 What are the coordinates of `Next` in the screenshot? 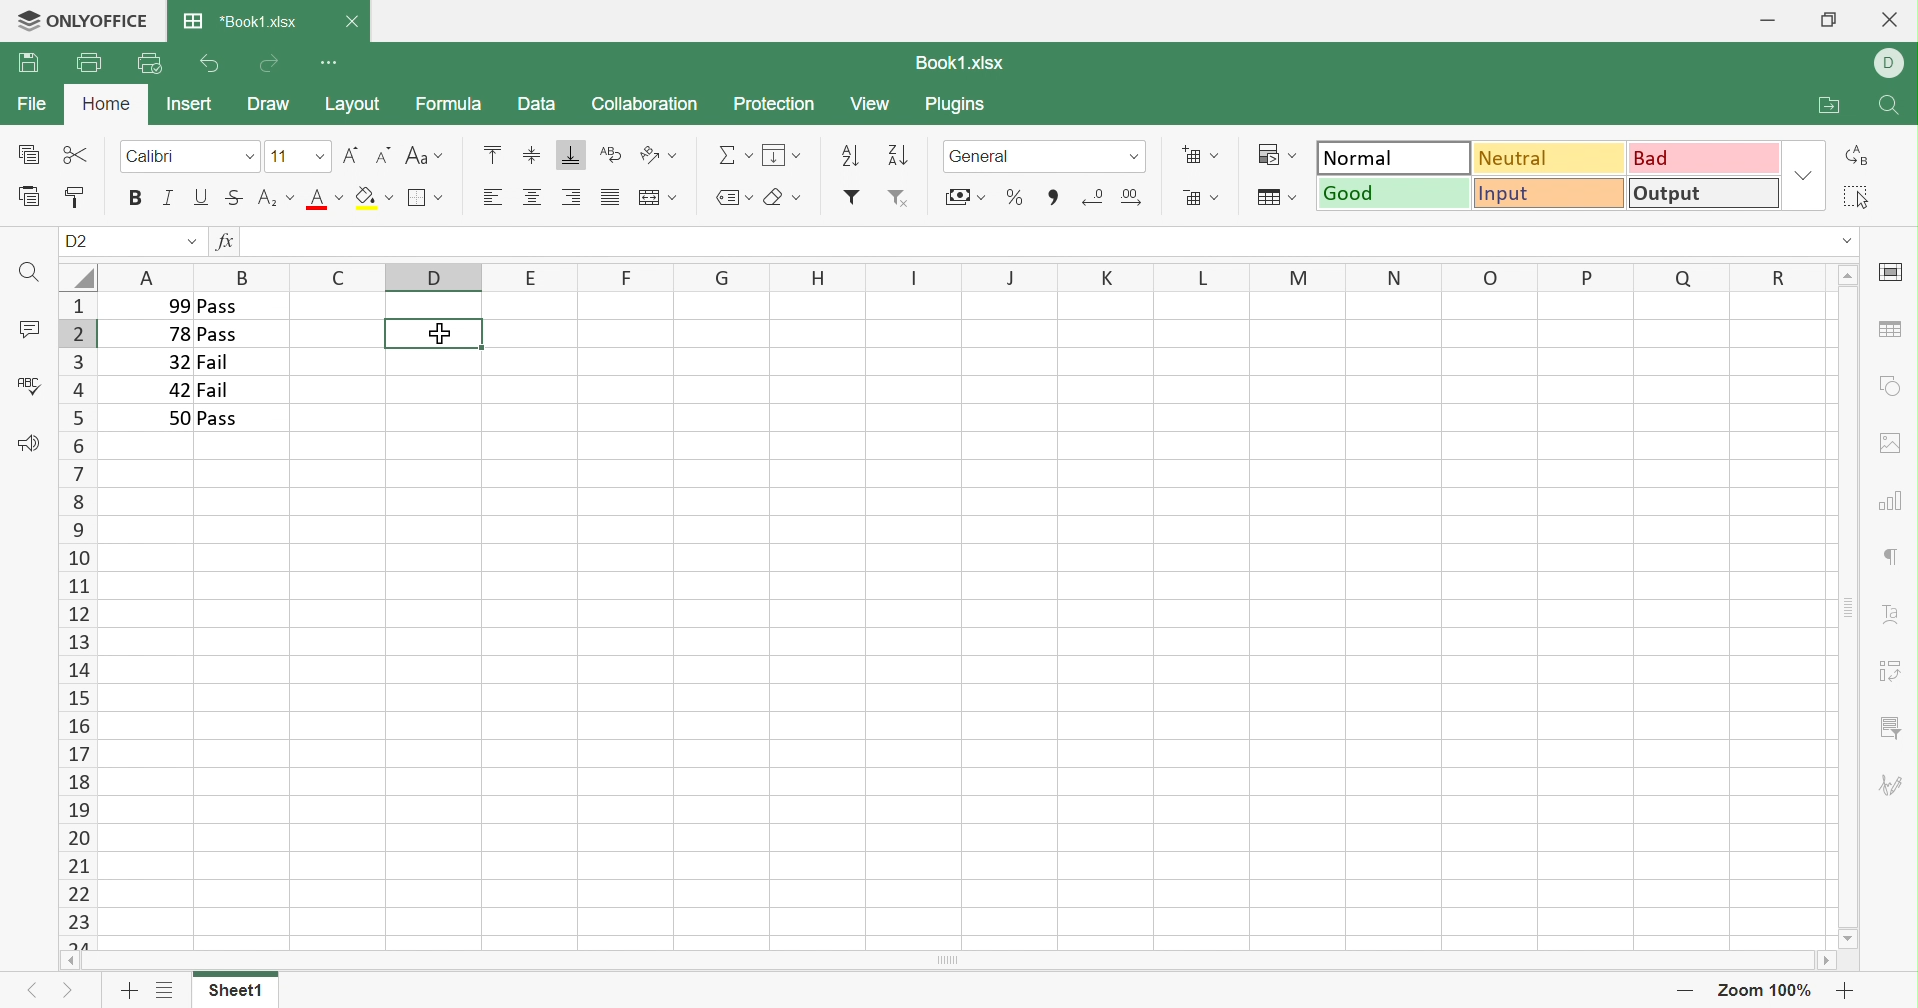 It's located at (31, 991).